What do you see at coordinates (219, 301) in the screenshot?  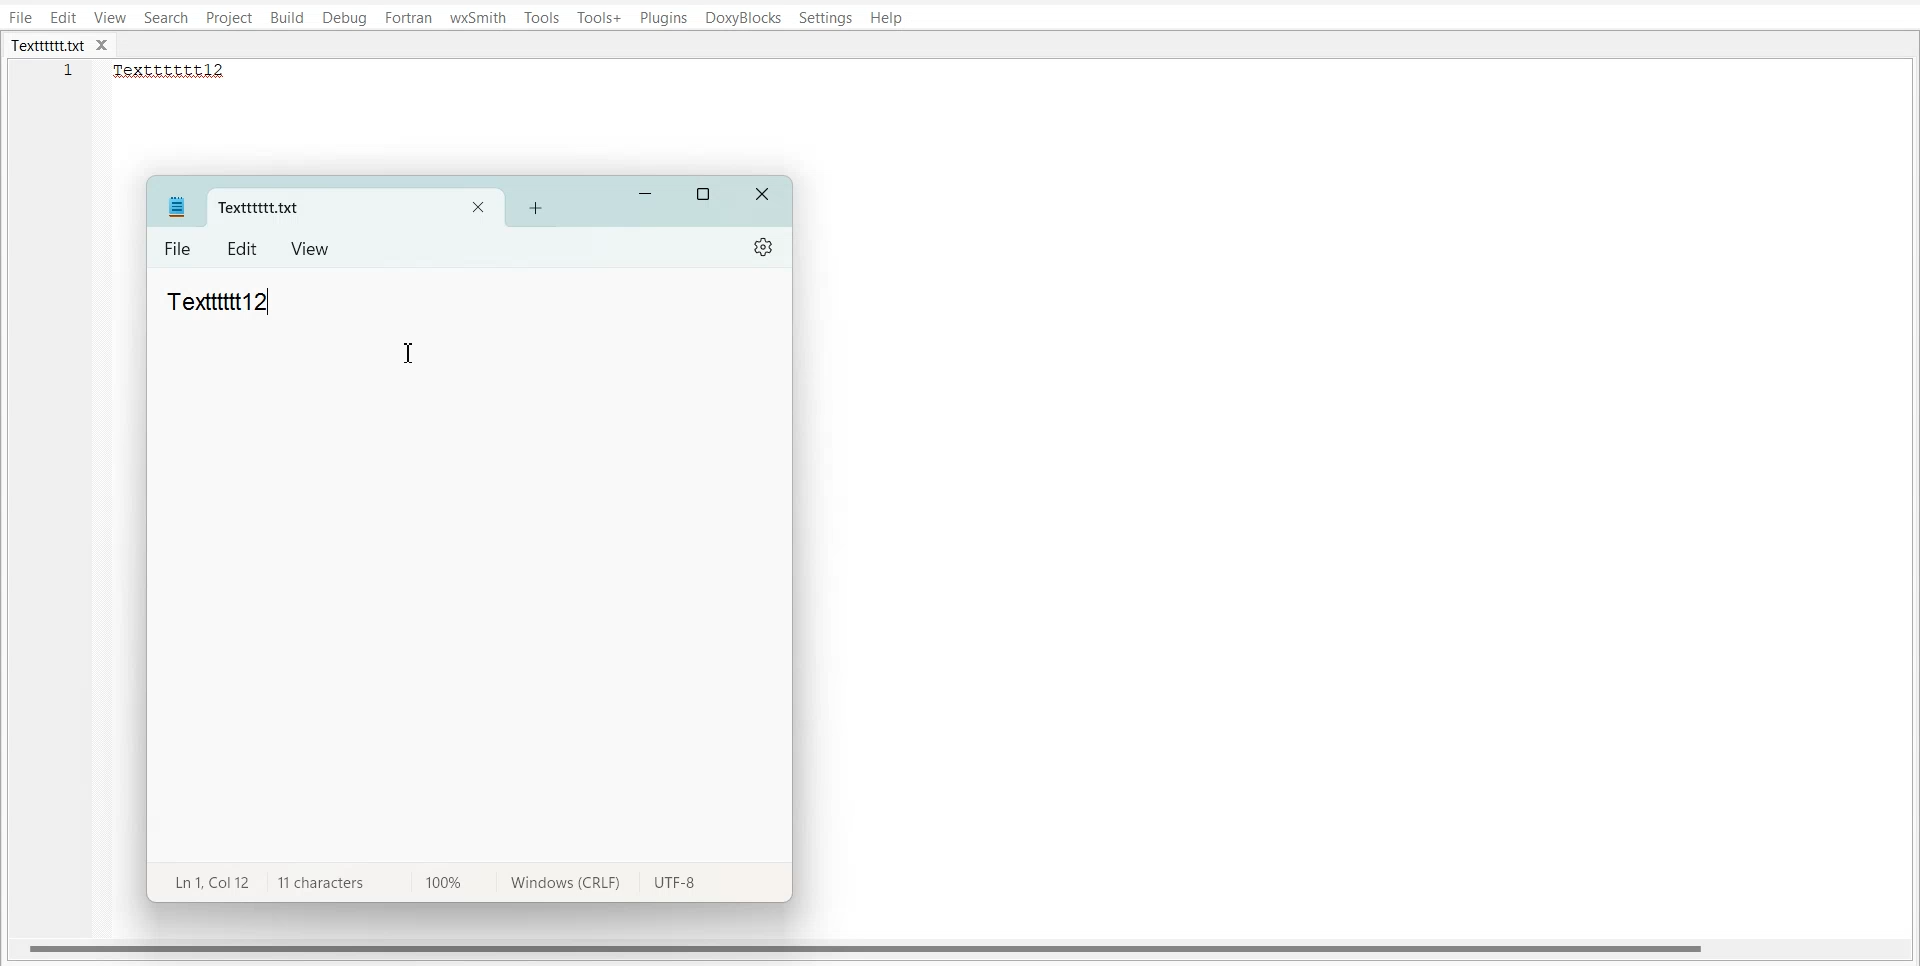 I see `Text` at bounding box center [219, 301].